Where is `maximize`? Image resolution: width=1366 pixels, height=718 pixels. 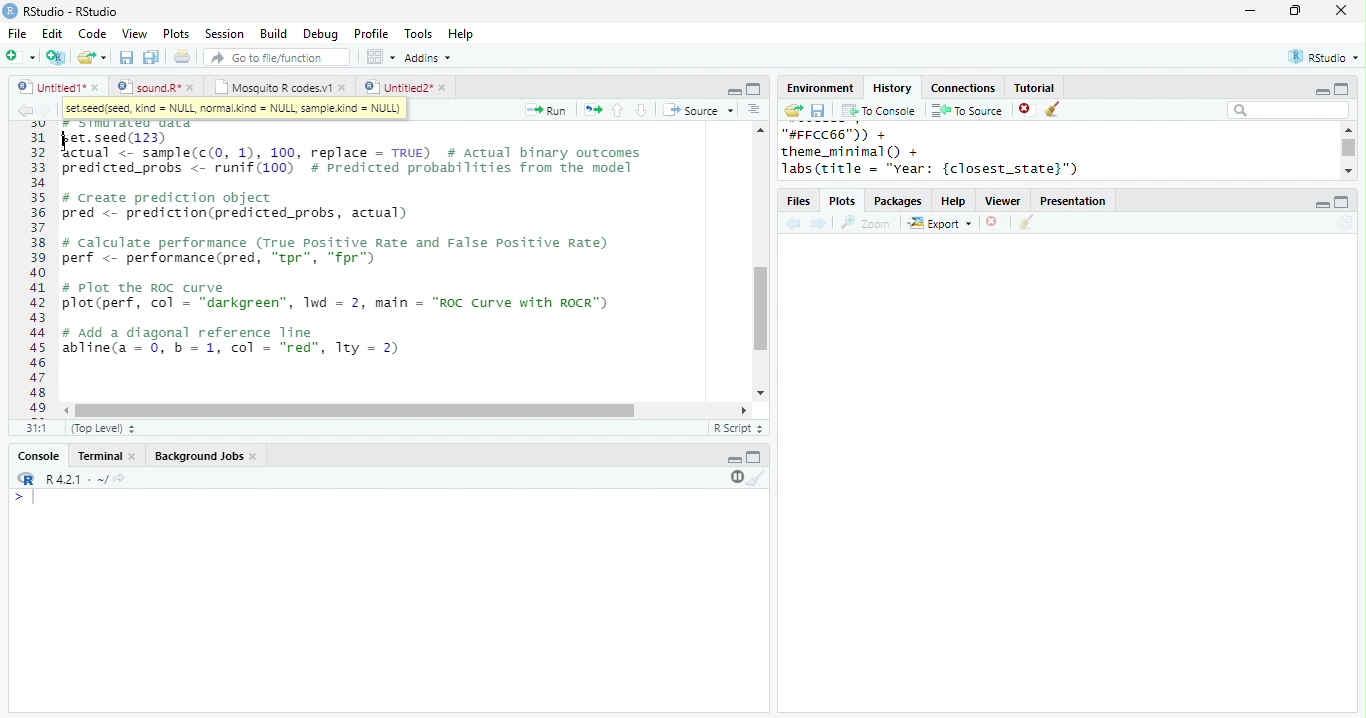
maximize is located at coordinates (1342, 202).